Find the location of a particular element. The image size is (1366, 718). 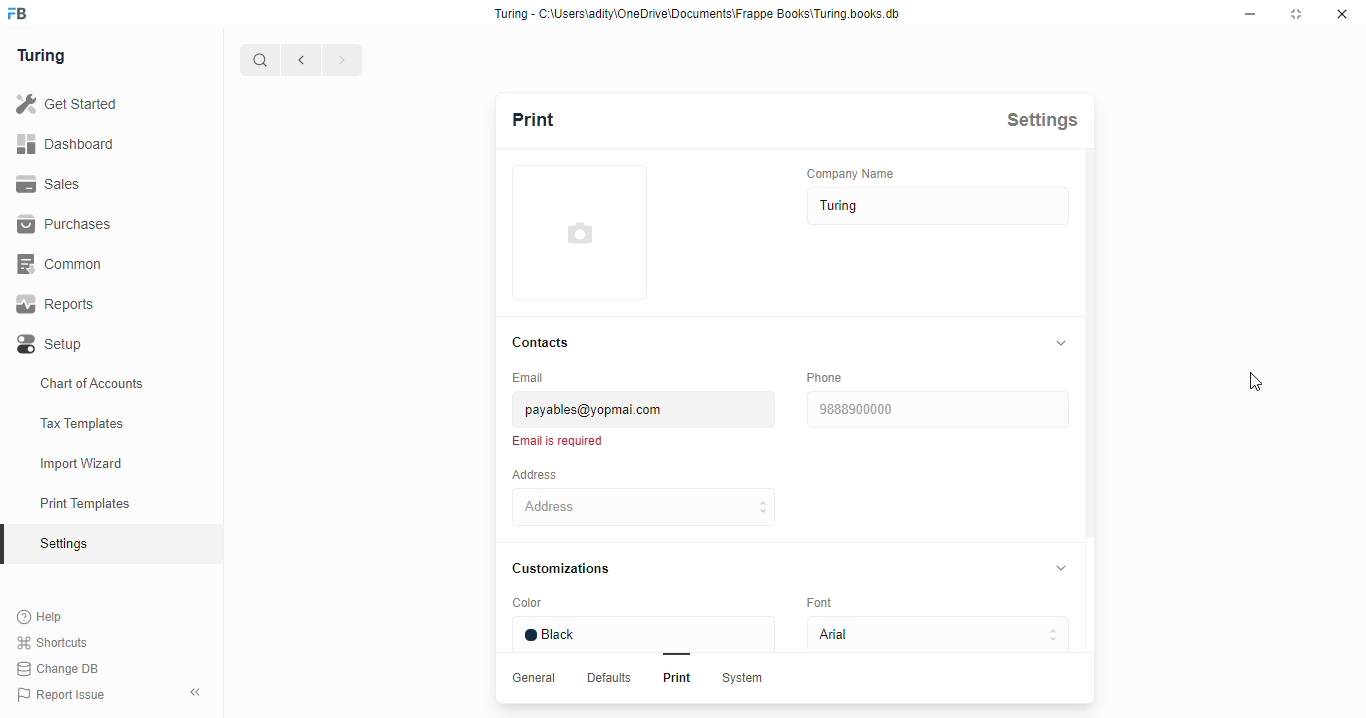

Setup is located at coordinates (92, 344).